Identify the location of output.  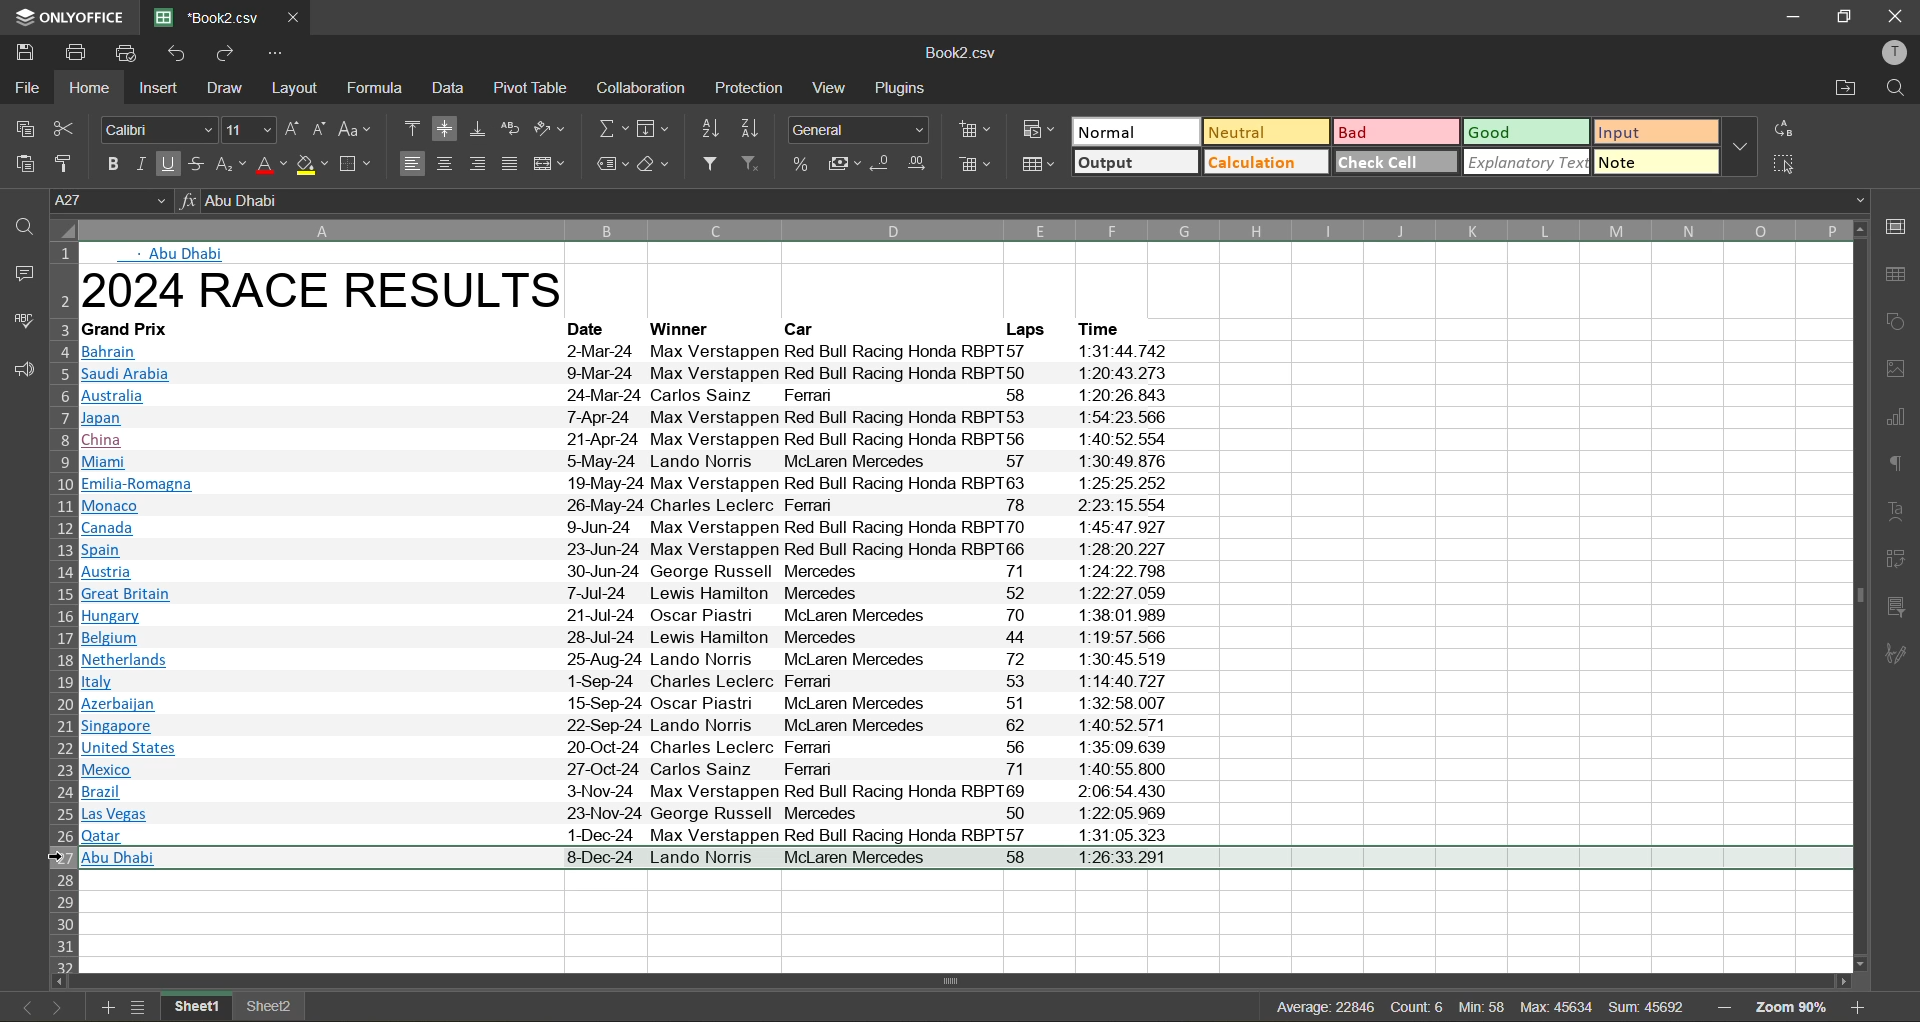
(1136, 164).